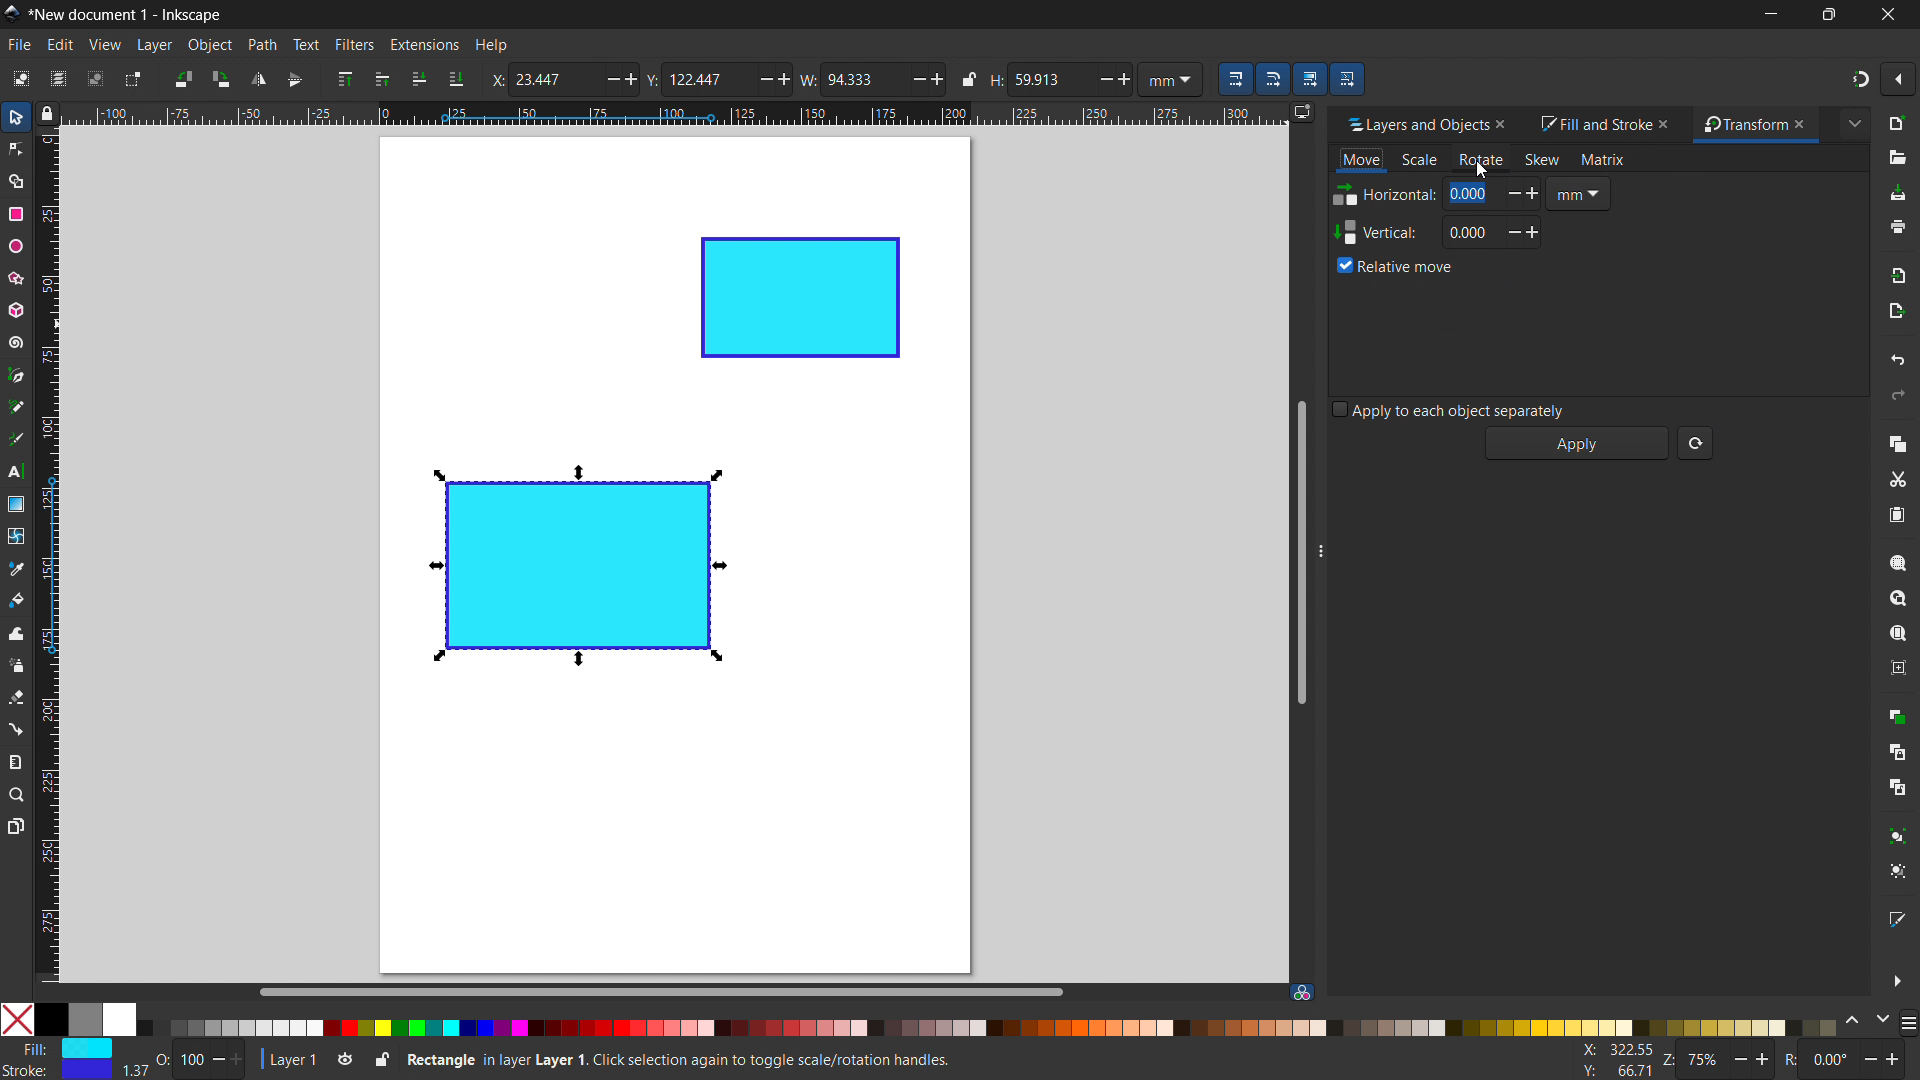 The height and width of the screenshot is (1080, 1920). Describe the element at coordinates (1898, 598) in the screenshot. I see `zoom drawing` at that location.